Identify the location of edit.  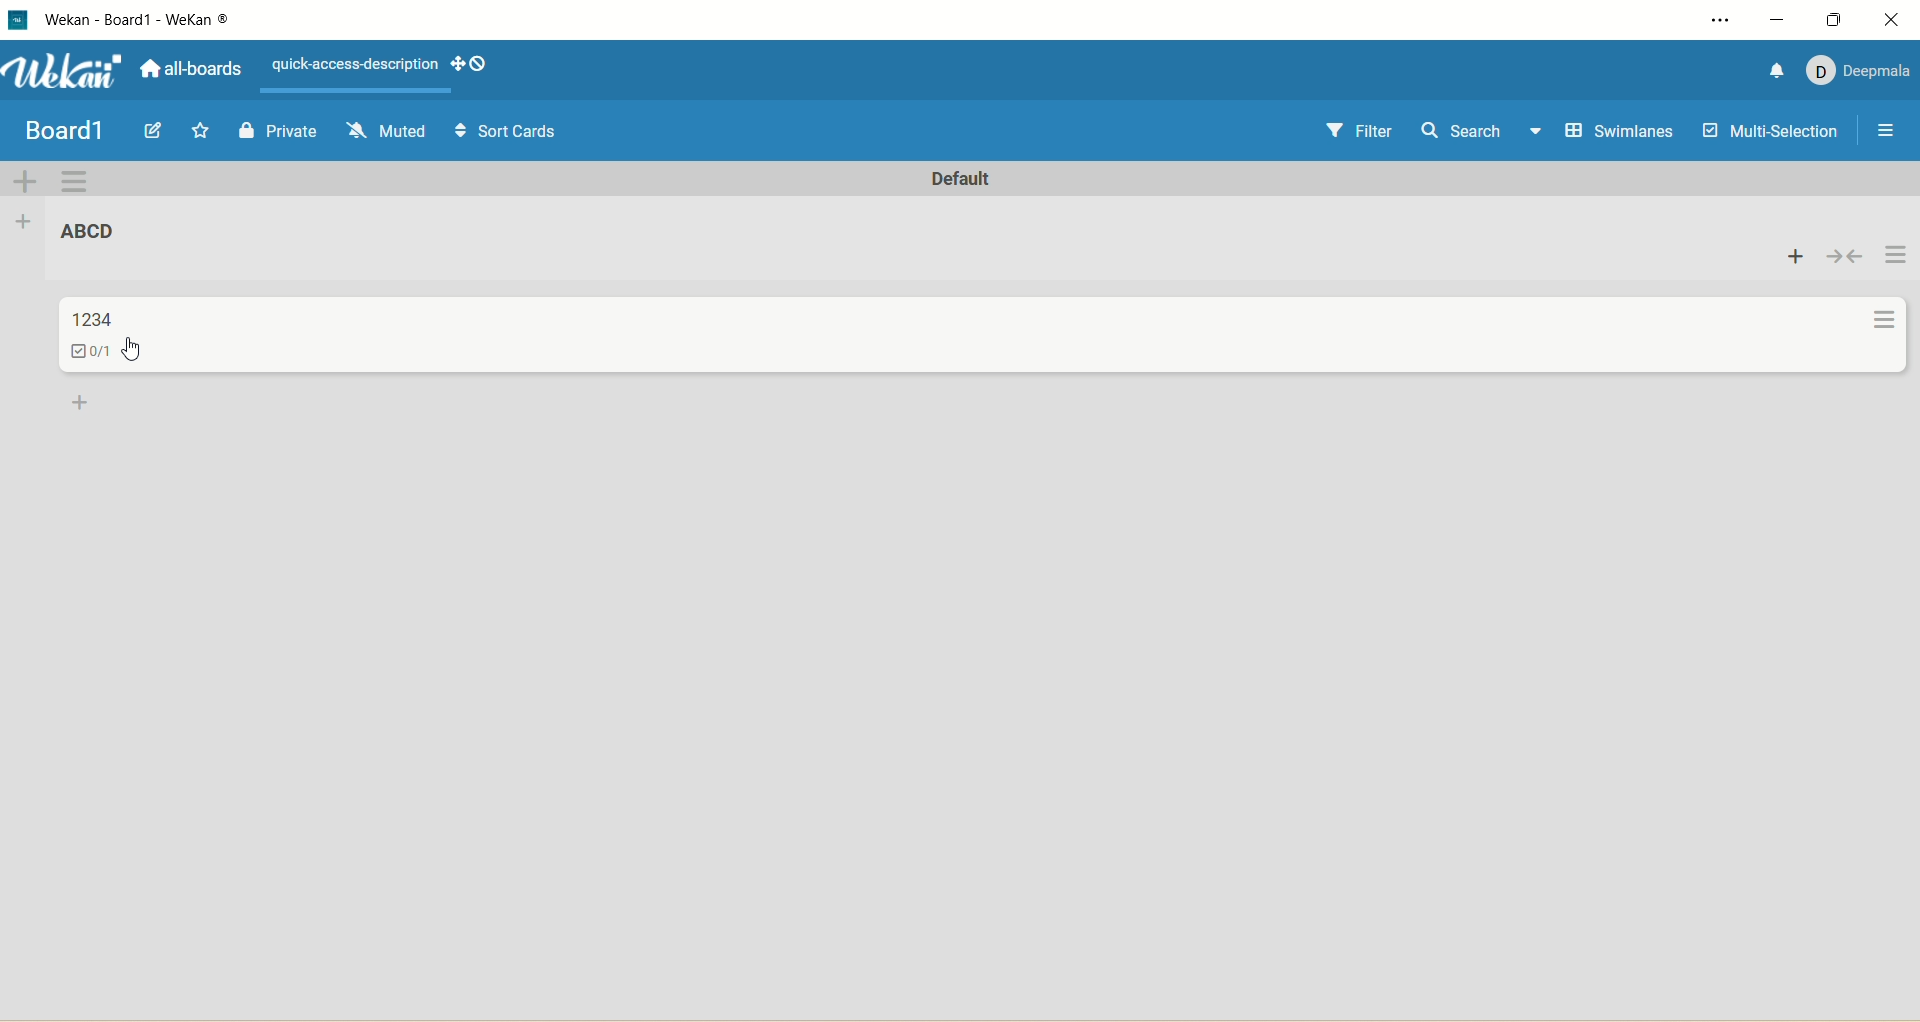
(158, 131).